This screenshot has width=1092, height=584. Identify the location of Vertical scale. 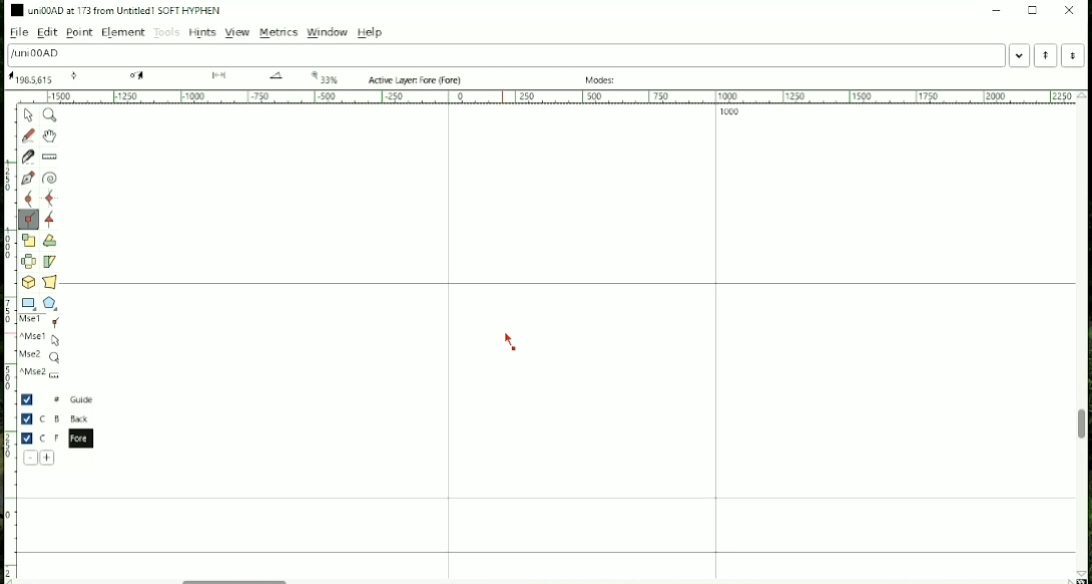
(10, 336).